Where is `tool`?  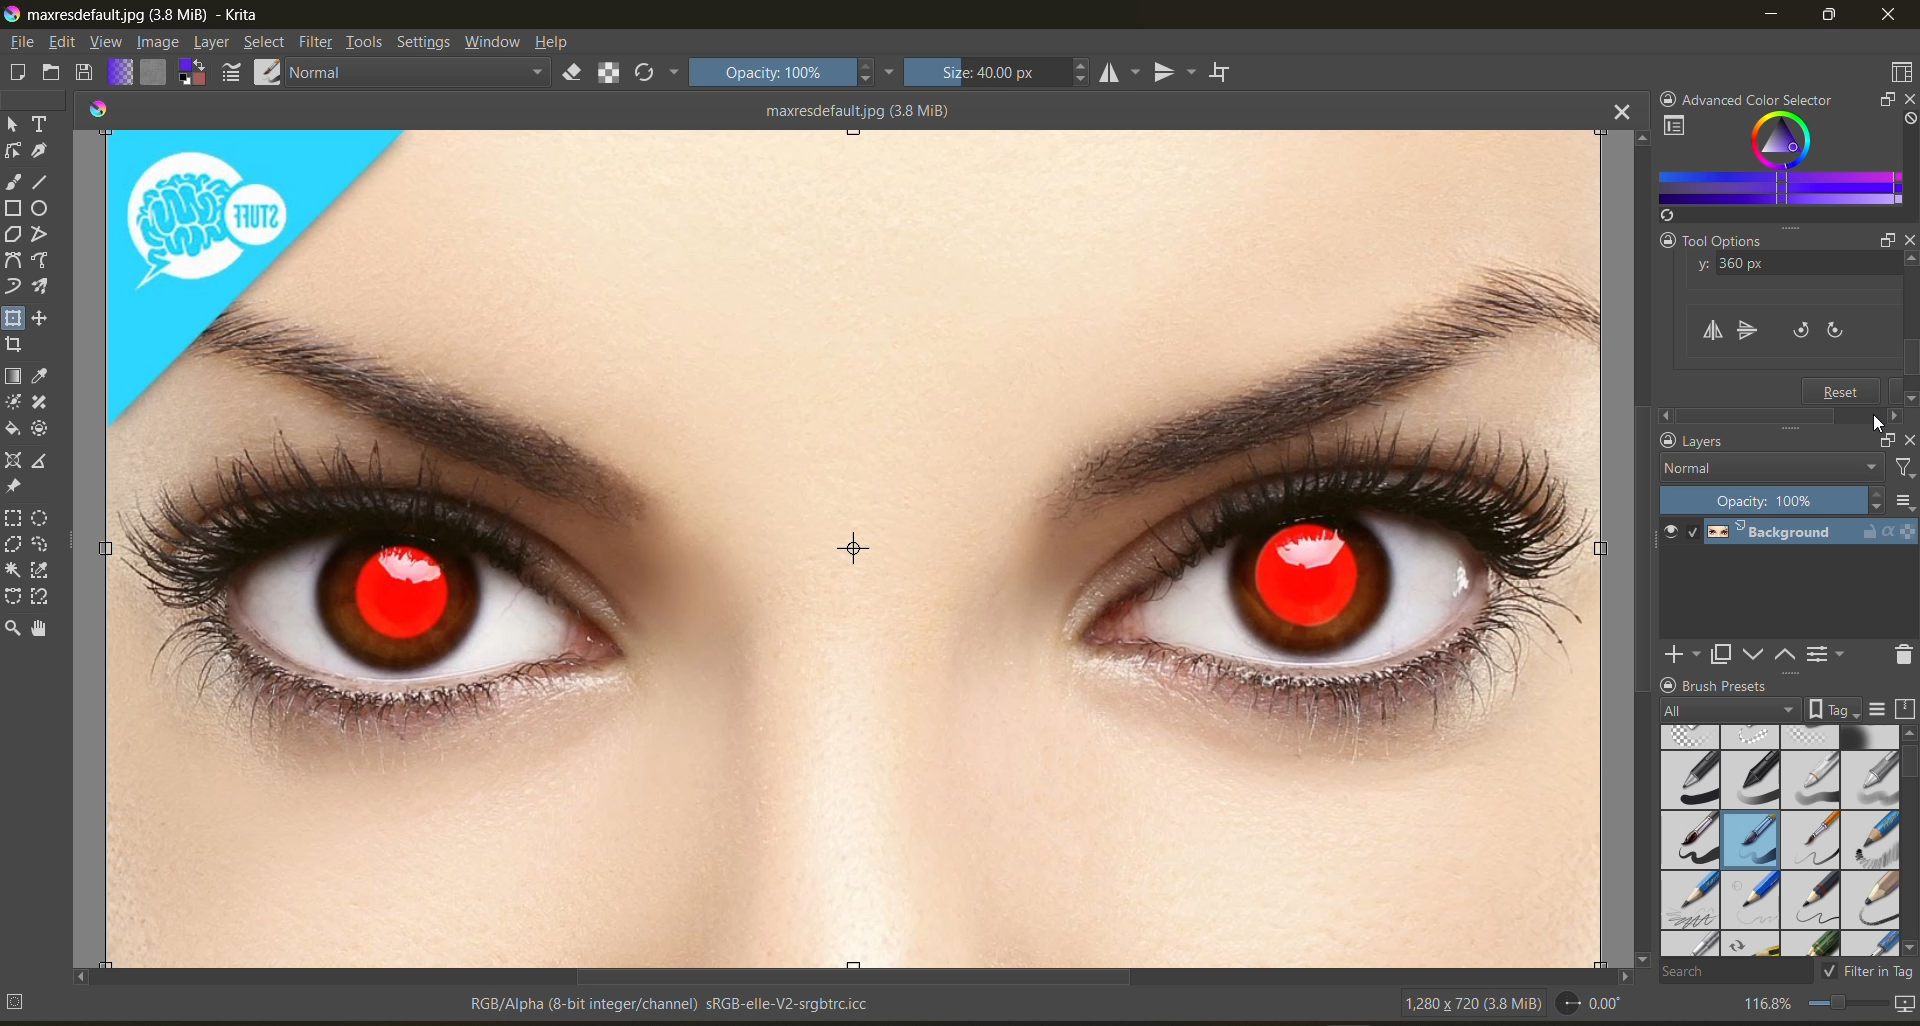 tool is located at coordinates (12, 460).